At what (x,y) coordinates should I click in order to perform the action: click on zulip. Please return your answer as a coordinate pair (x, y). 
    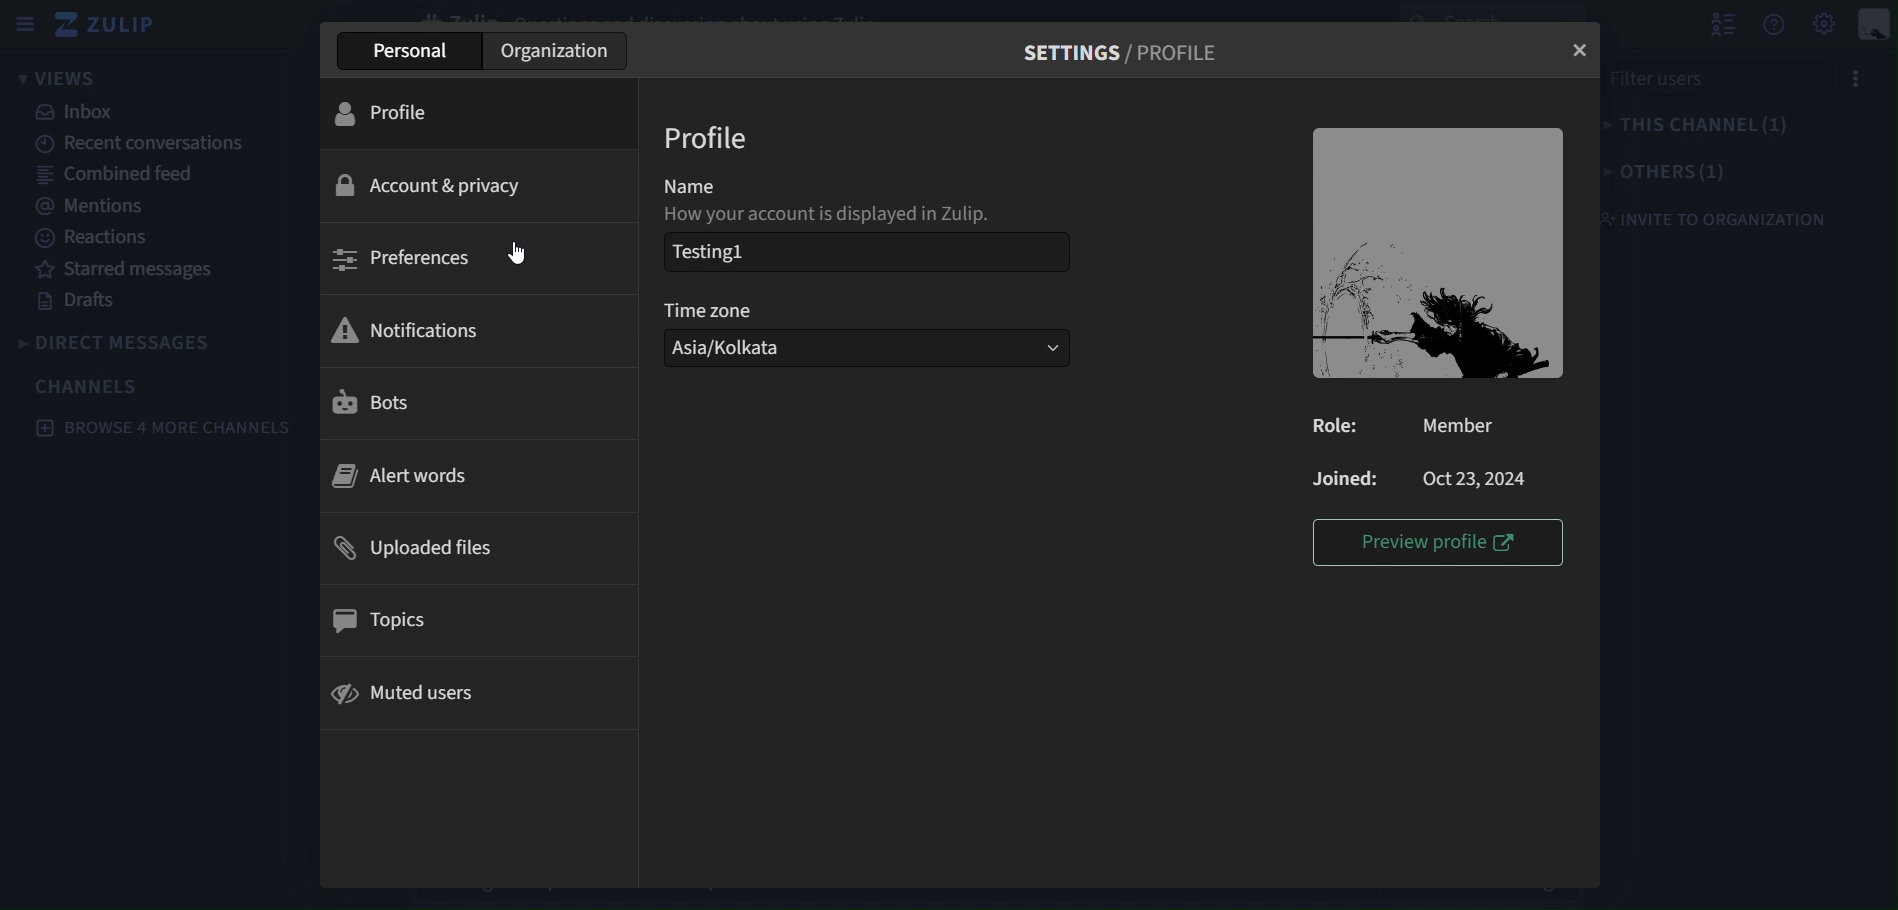
    Looking at the image, I should click on (108, 22).